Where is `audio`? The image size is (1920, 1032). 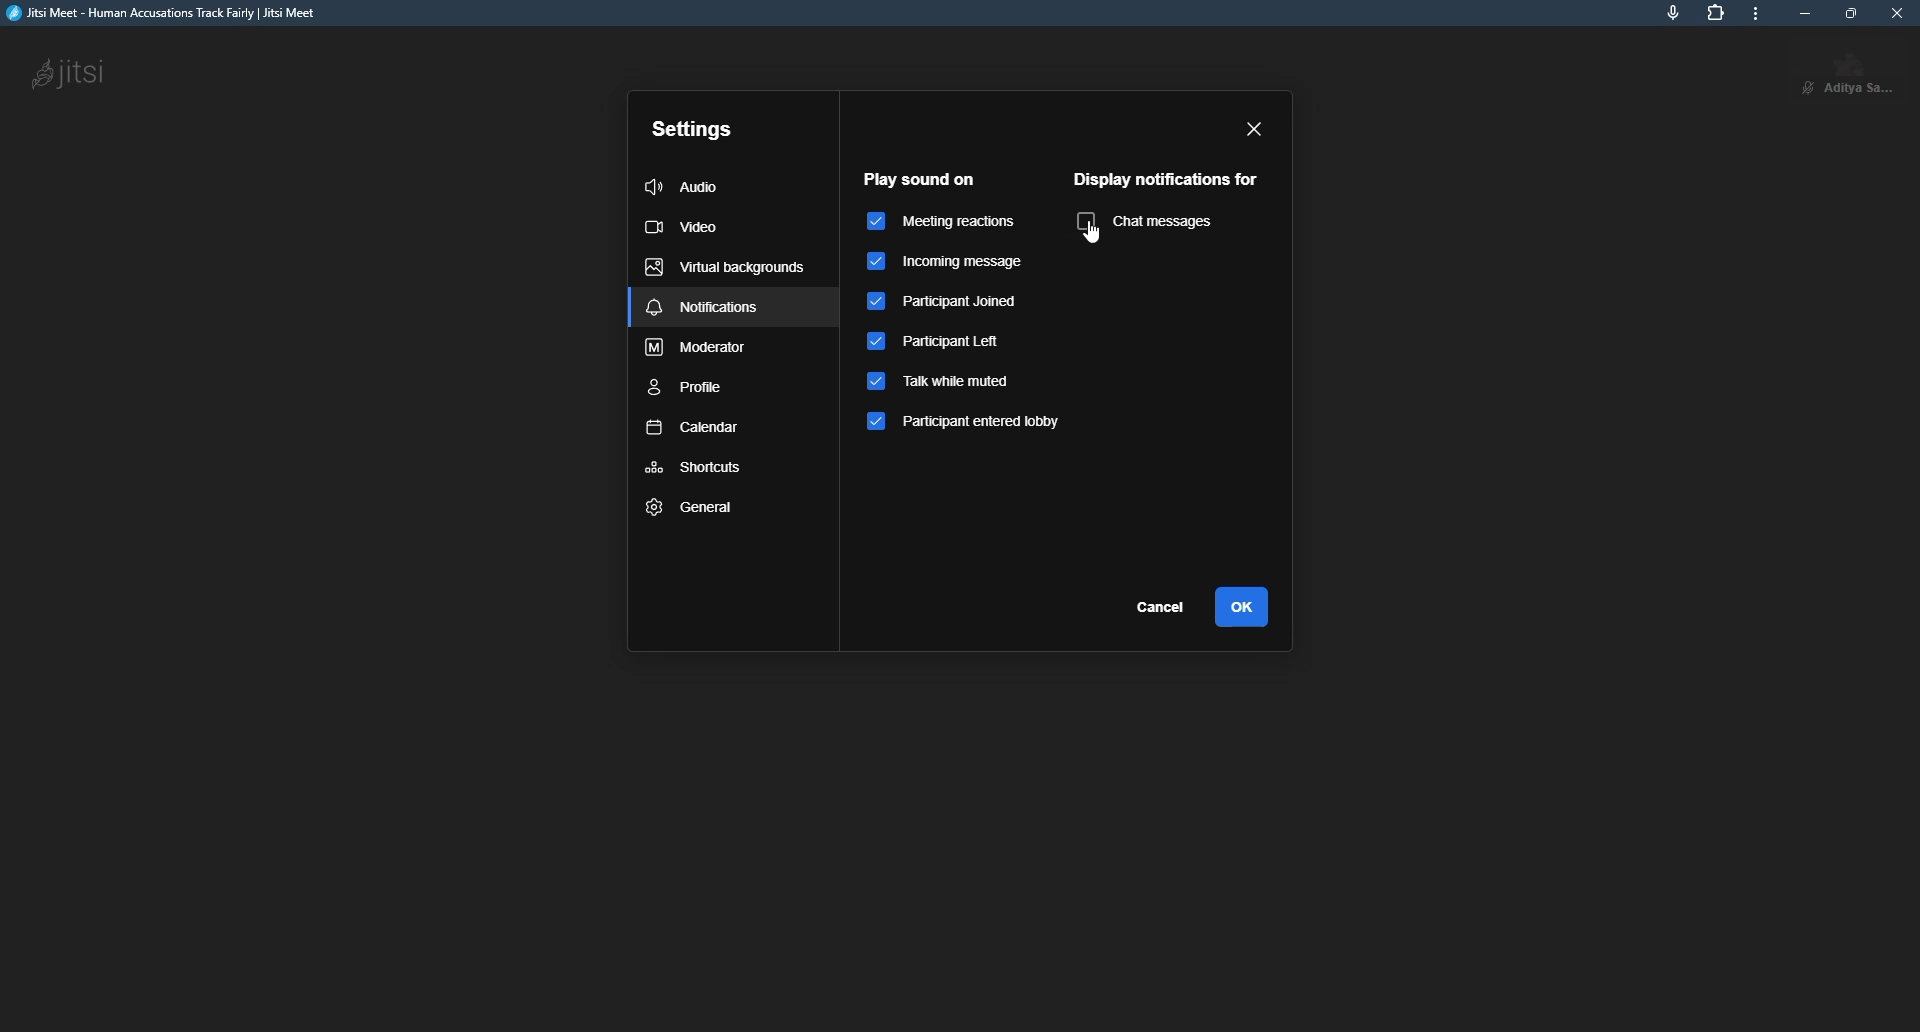 audio is located at coordinates (686, 184).